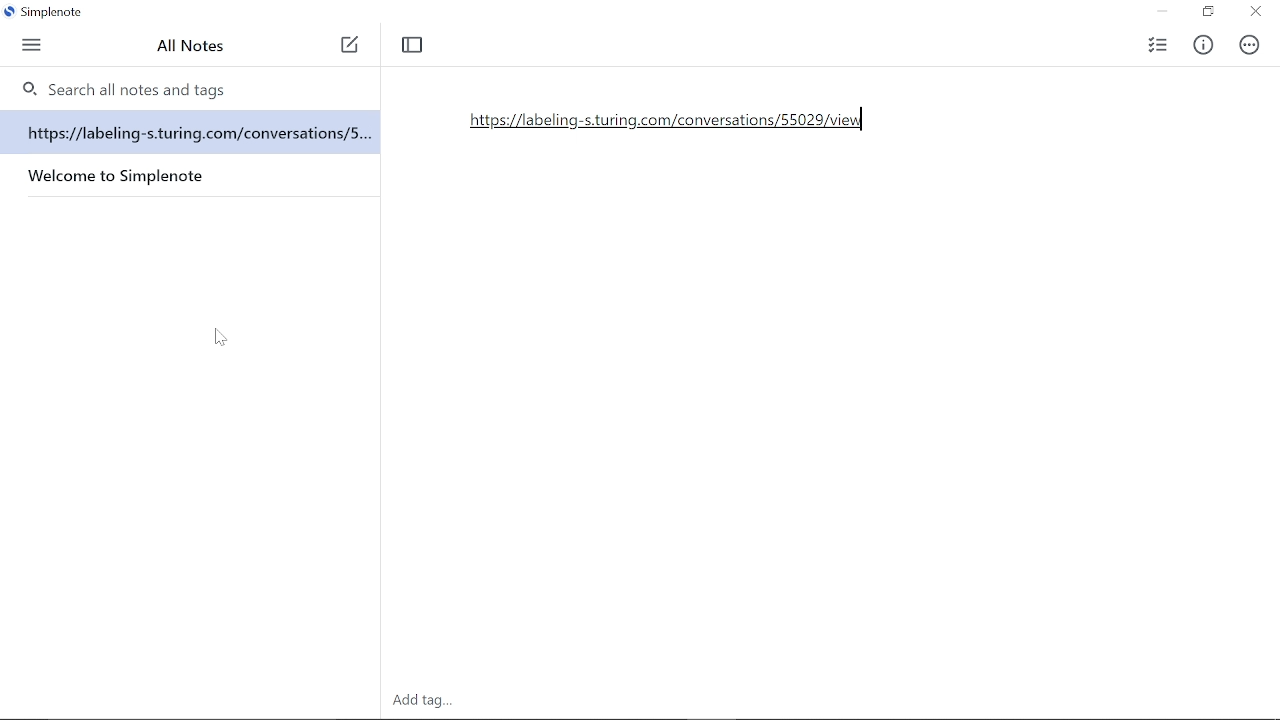 Image resolution: width=1280 pixels, height=720 pixels. I want to click on Added URL, so click(666, 118).